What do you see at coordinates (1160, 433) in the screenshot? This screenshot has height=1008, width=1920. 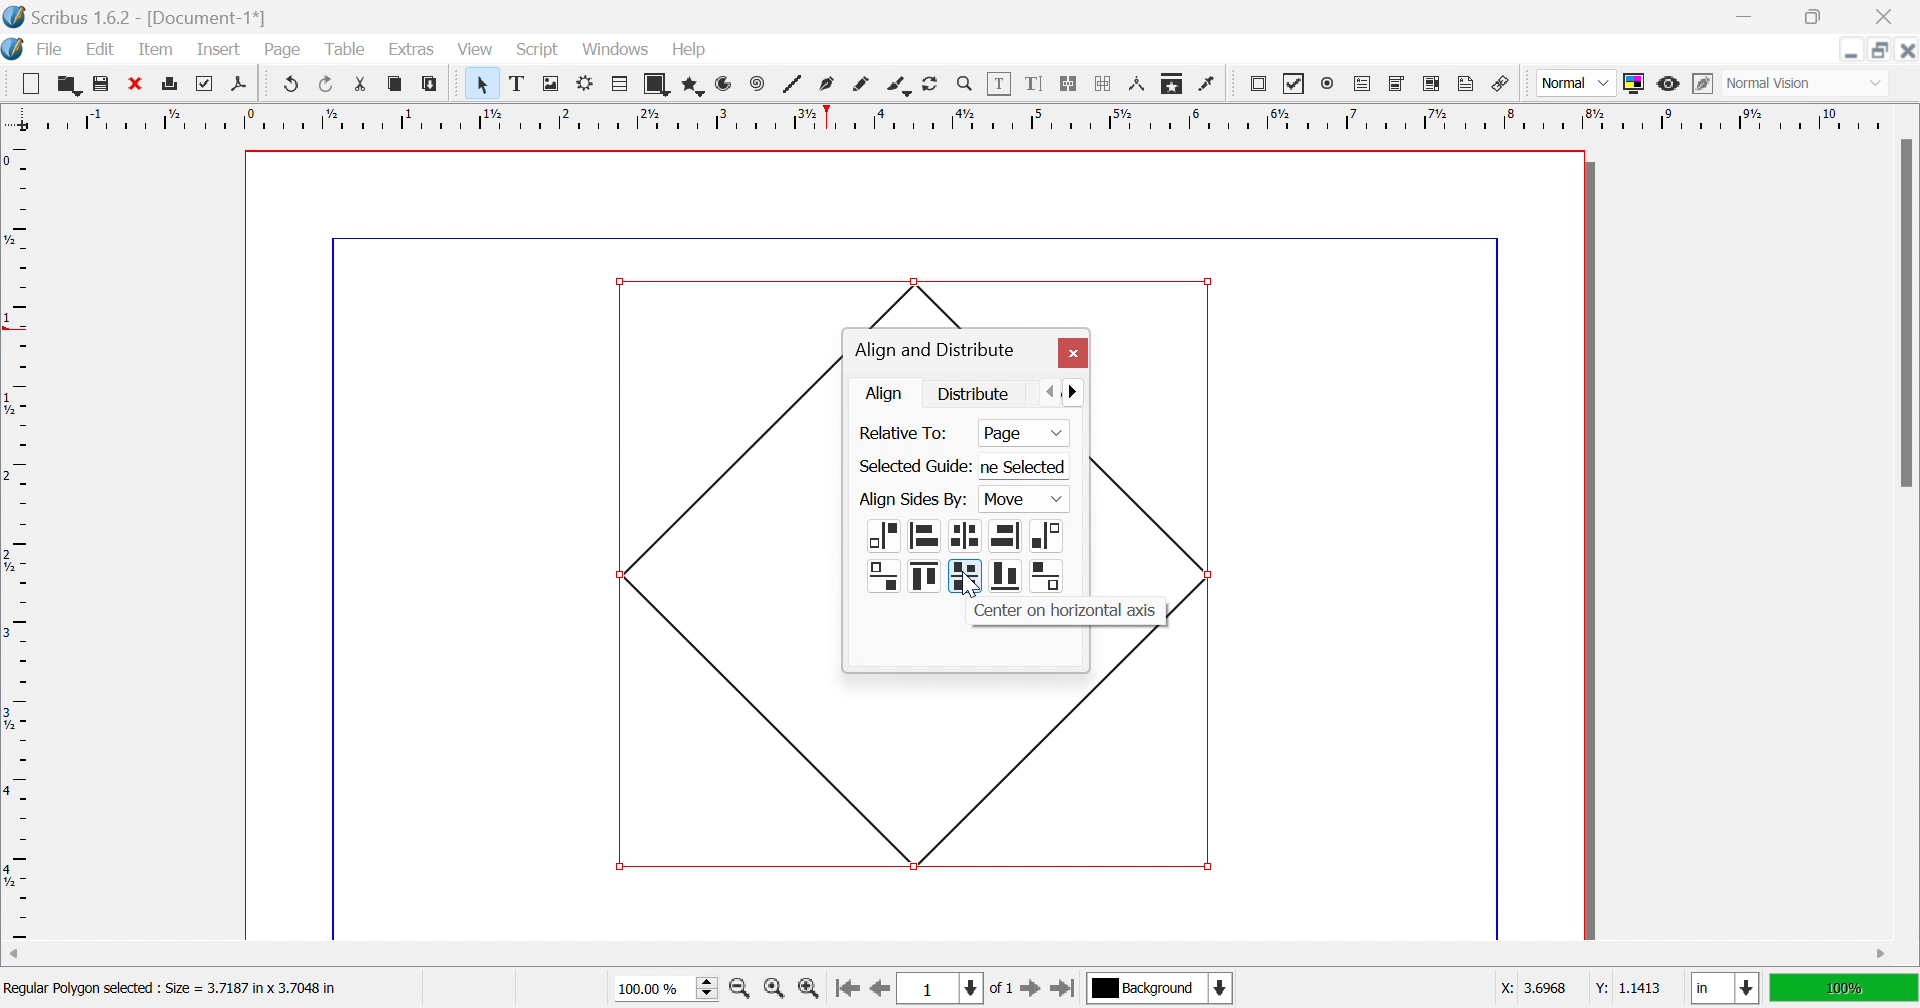 I see `shape` at bounding box center [1160, 433].